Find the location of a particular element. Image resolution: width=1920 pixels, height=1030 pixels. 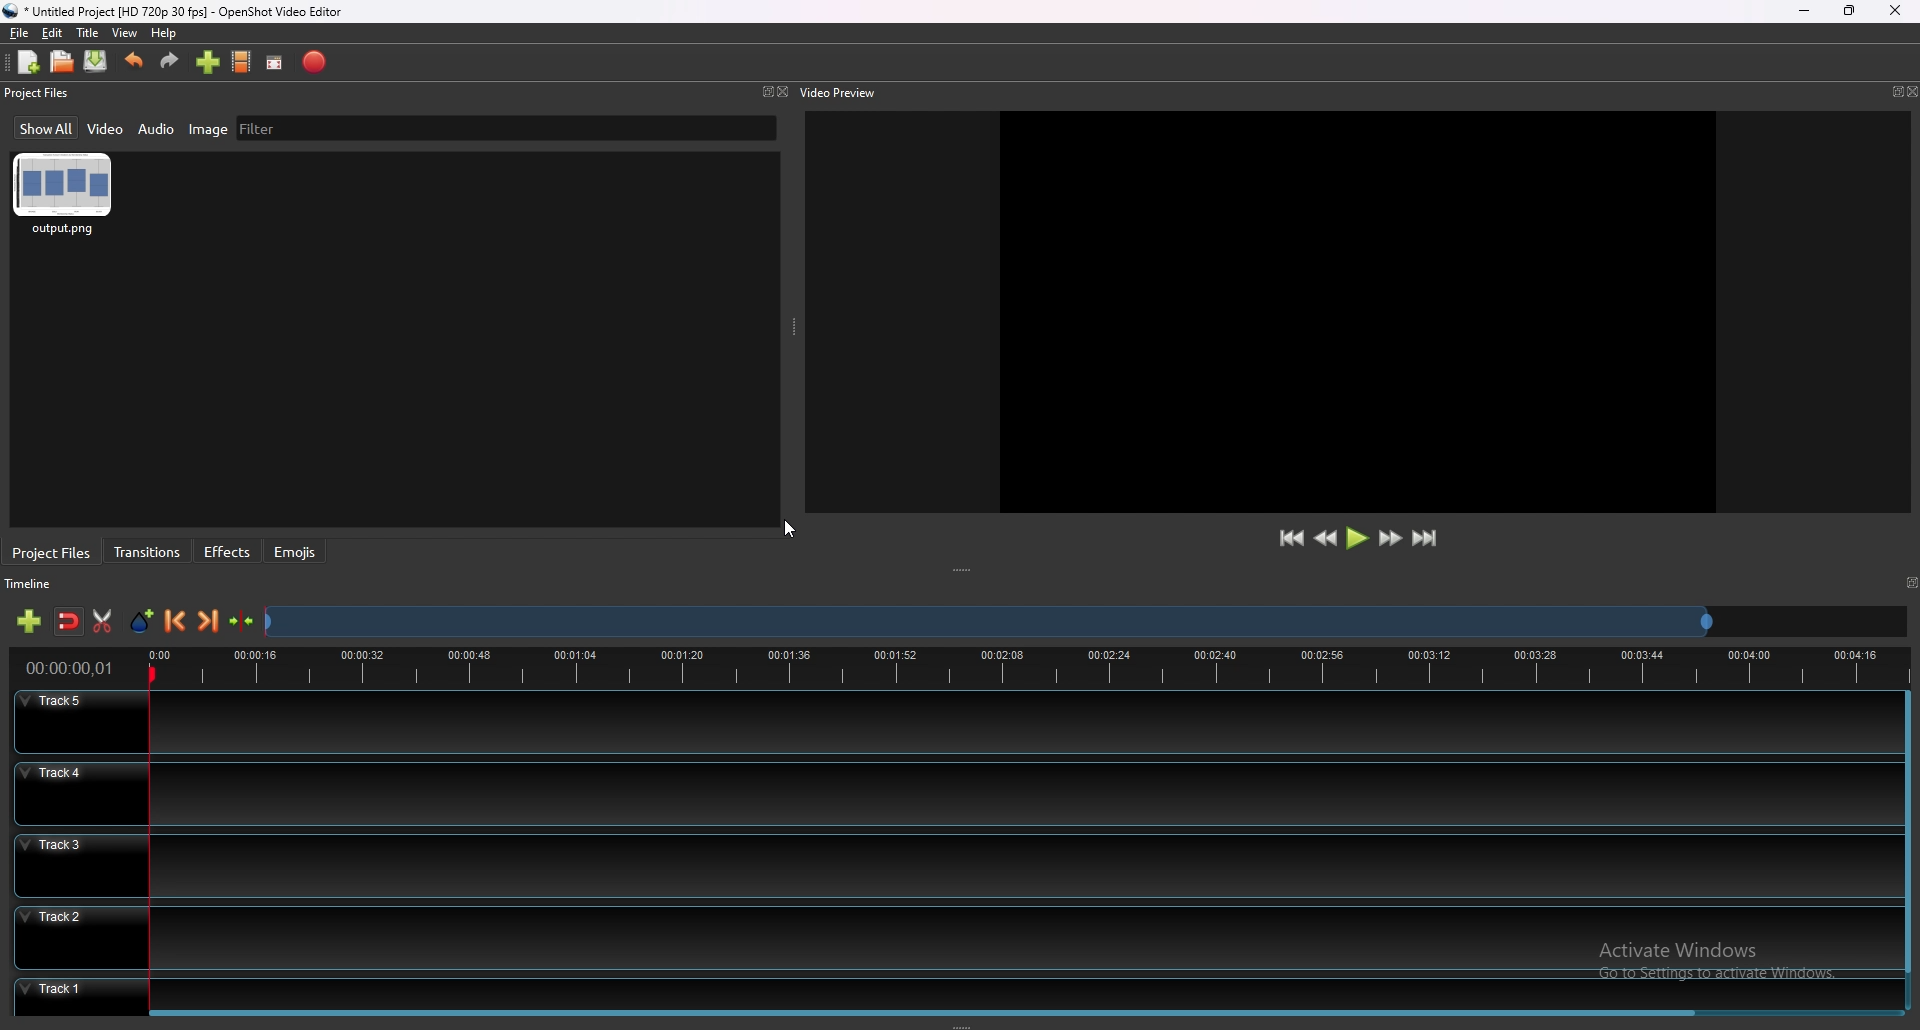

import files is located at coordinates (208, 62).